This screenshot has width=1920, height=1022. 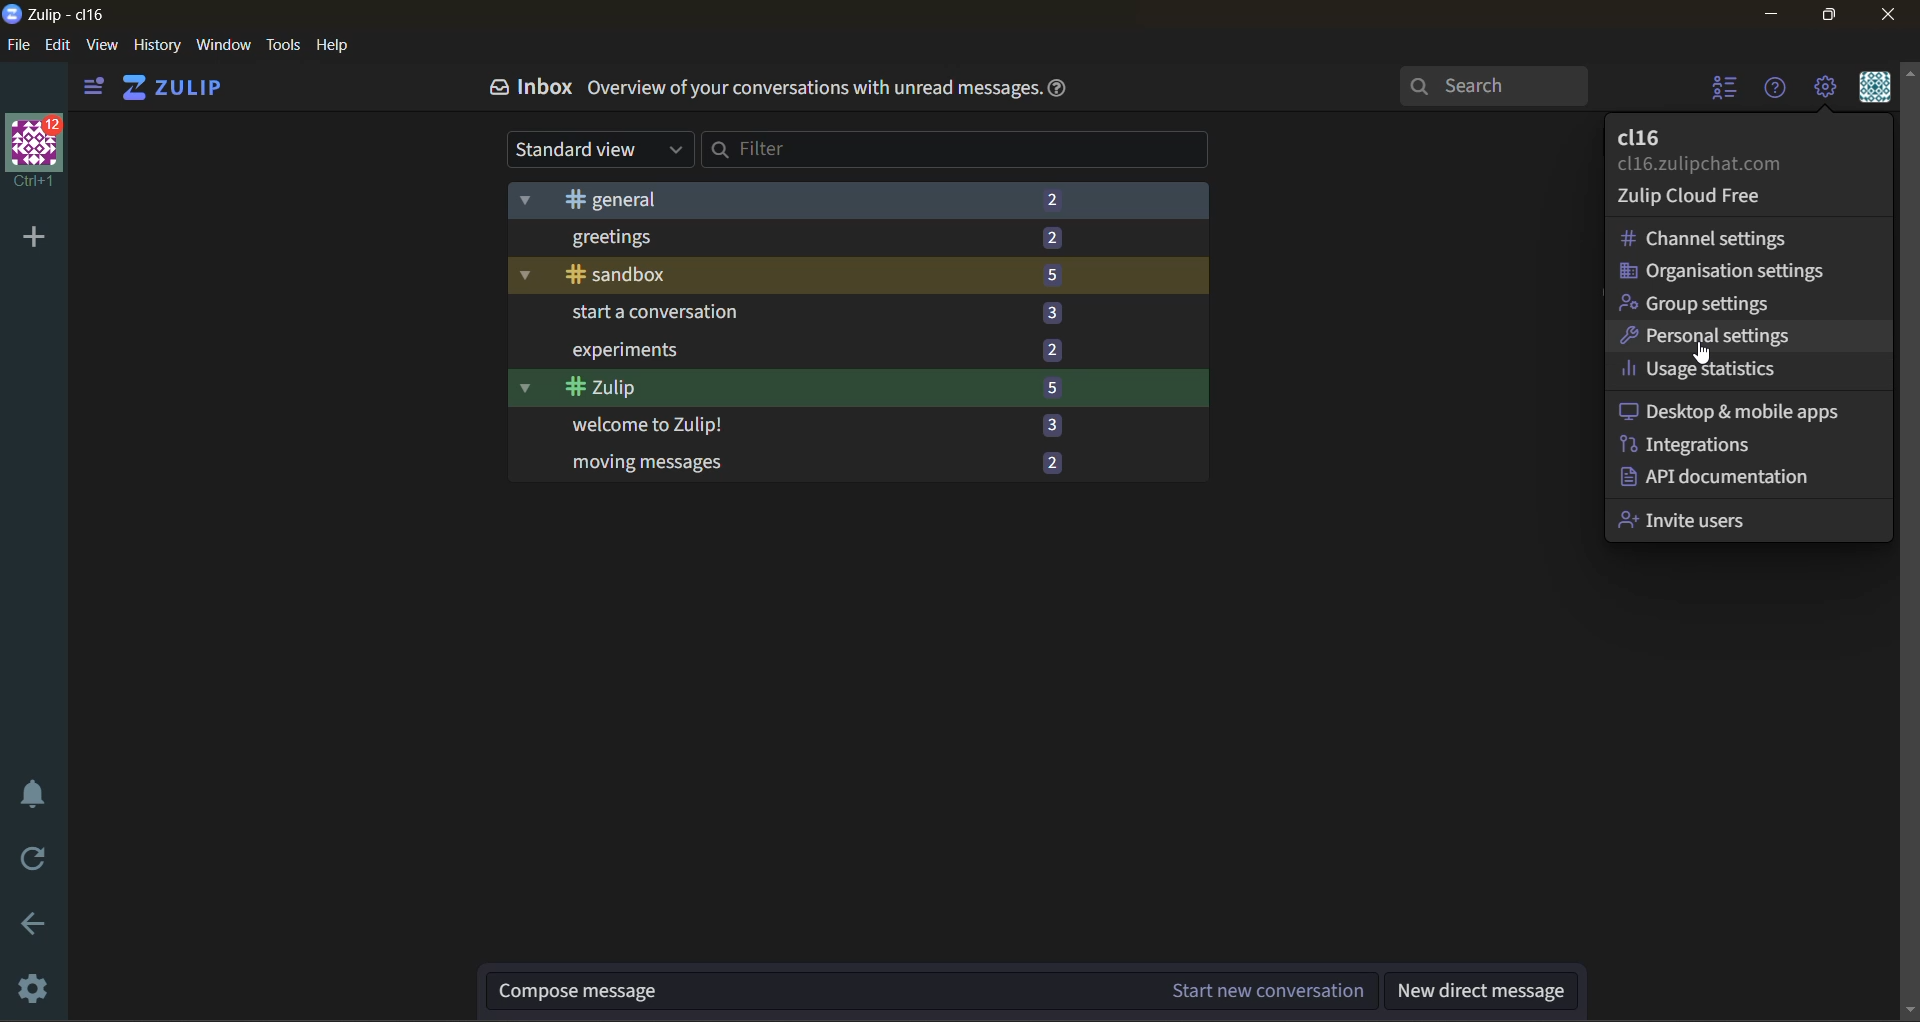 What do you see at coordinates (1897, 16) in the screenshot?
I see `close` at bounding box center [1897, 16].